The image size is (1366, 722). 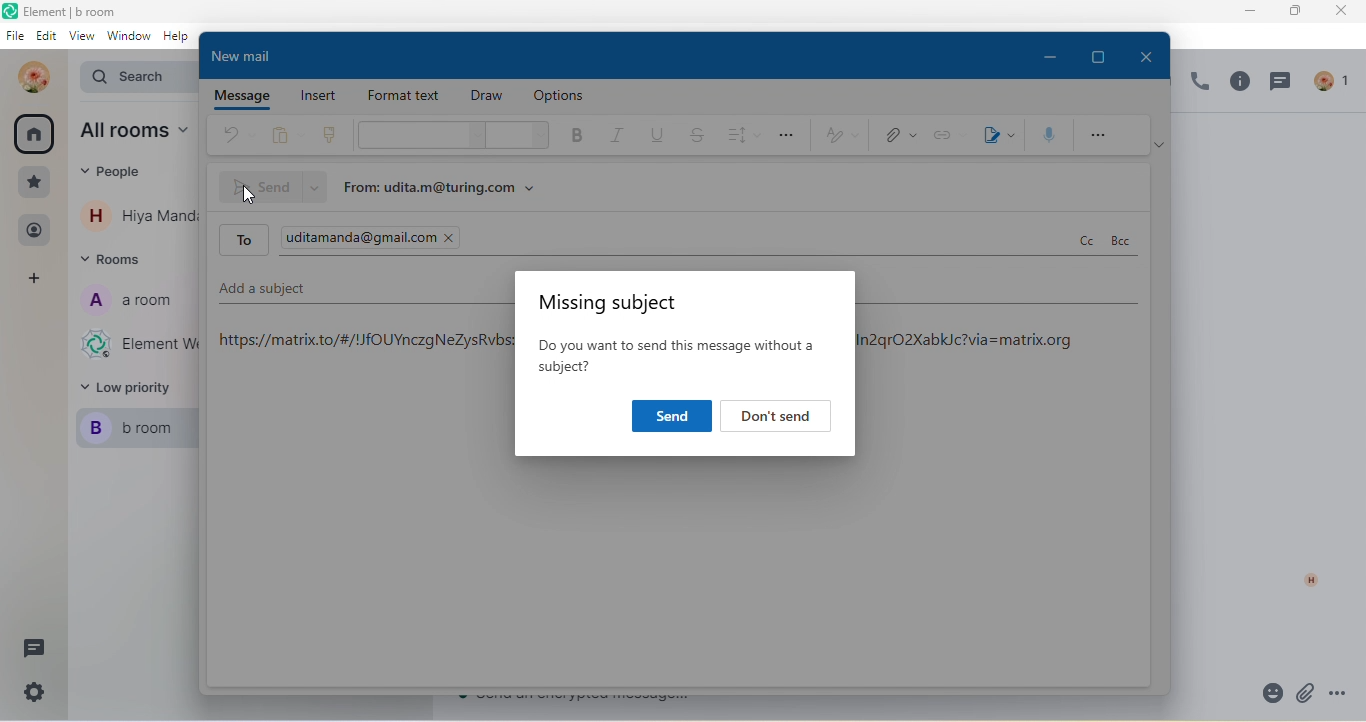 I want to click on eople, so click(x=114, y=172).